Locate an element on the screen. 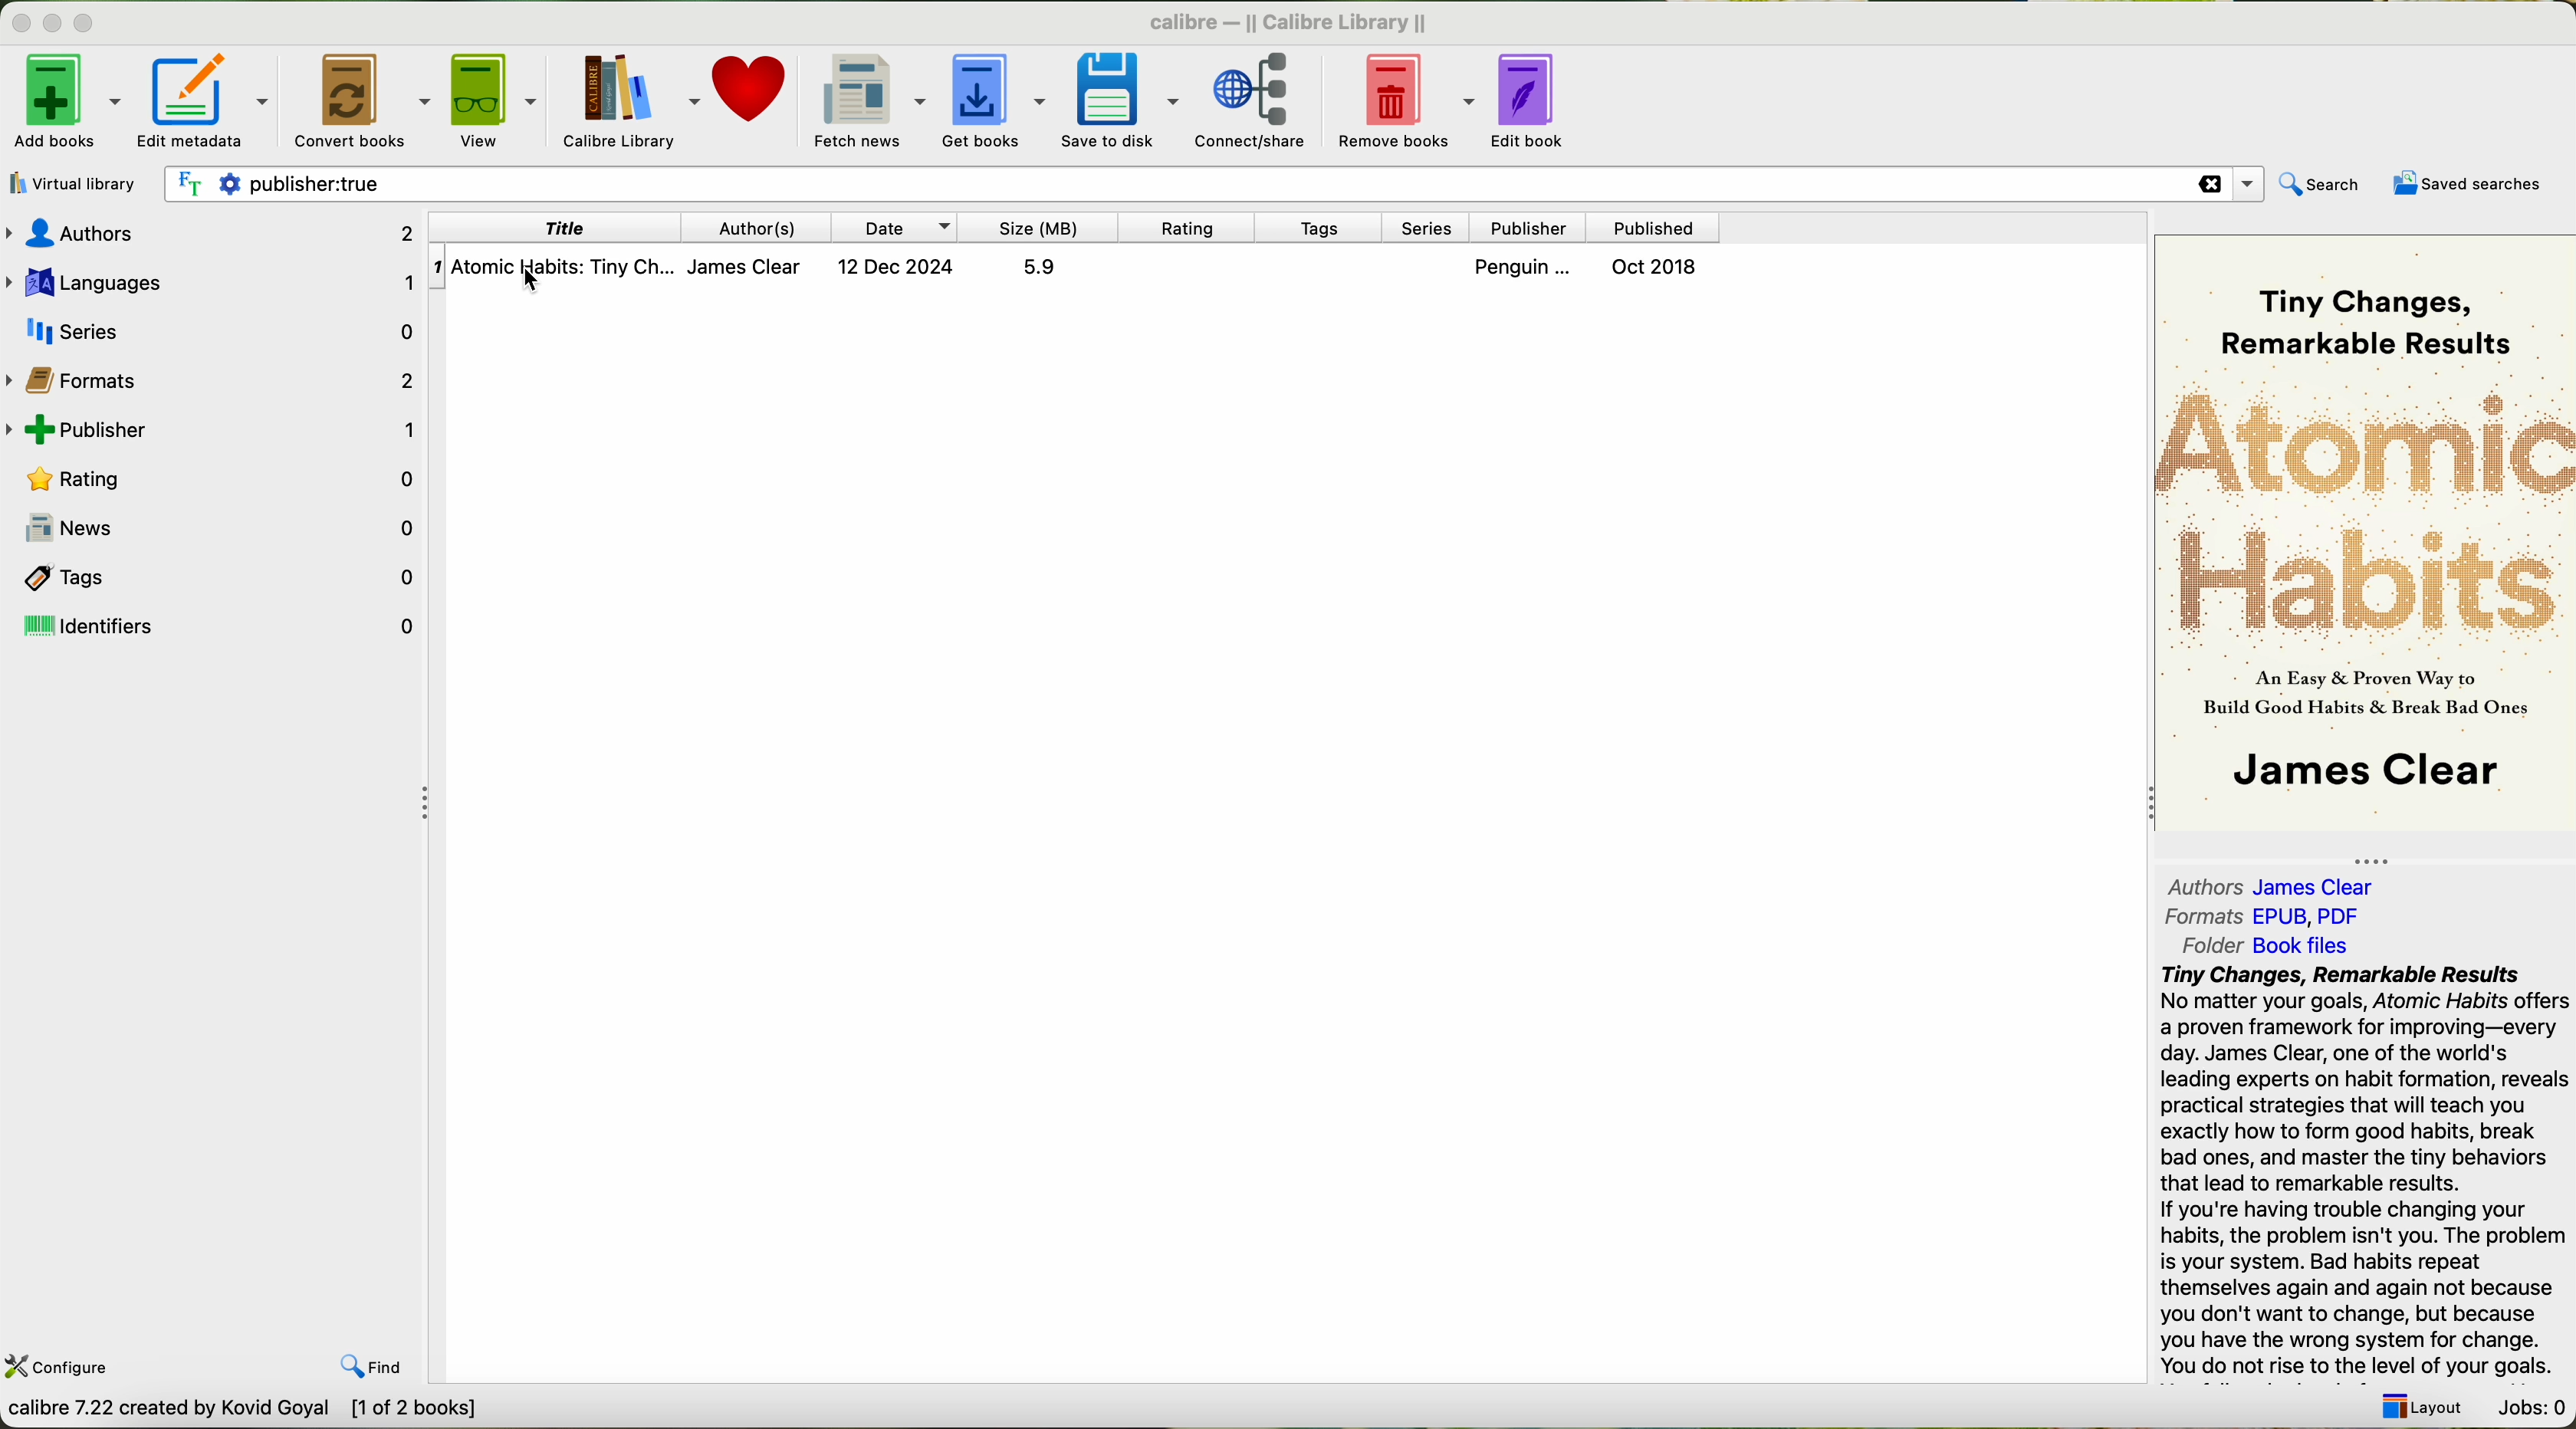  tags is located at coordinates (219, 579).